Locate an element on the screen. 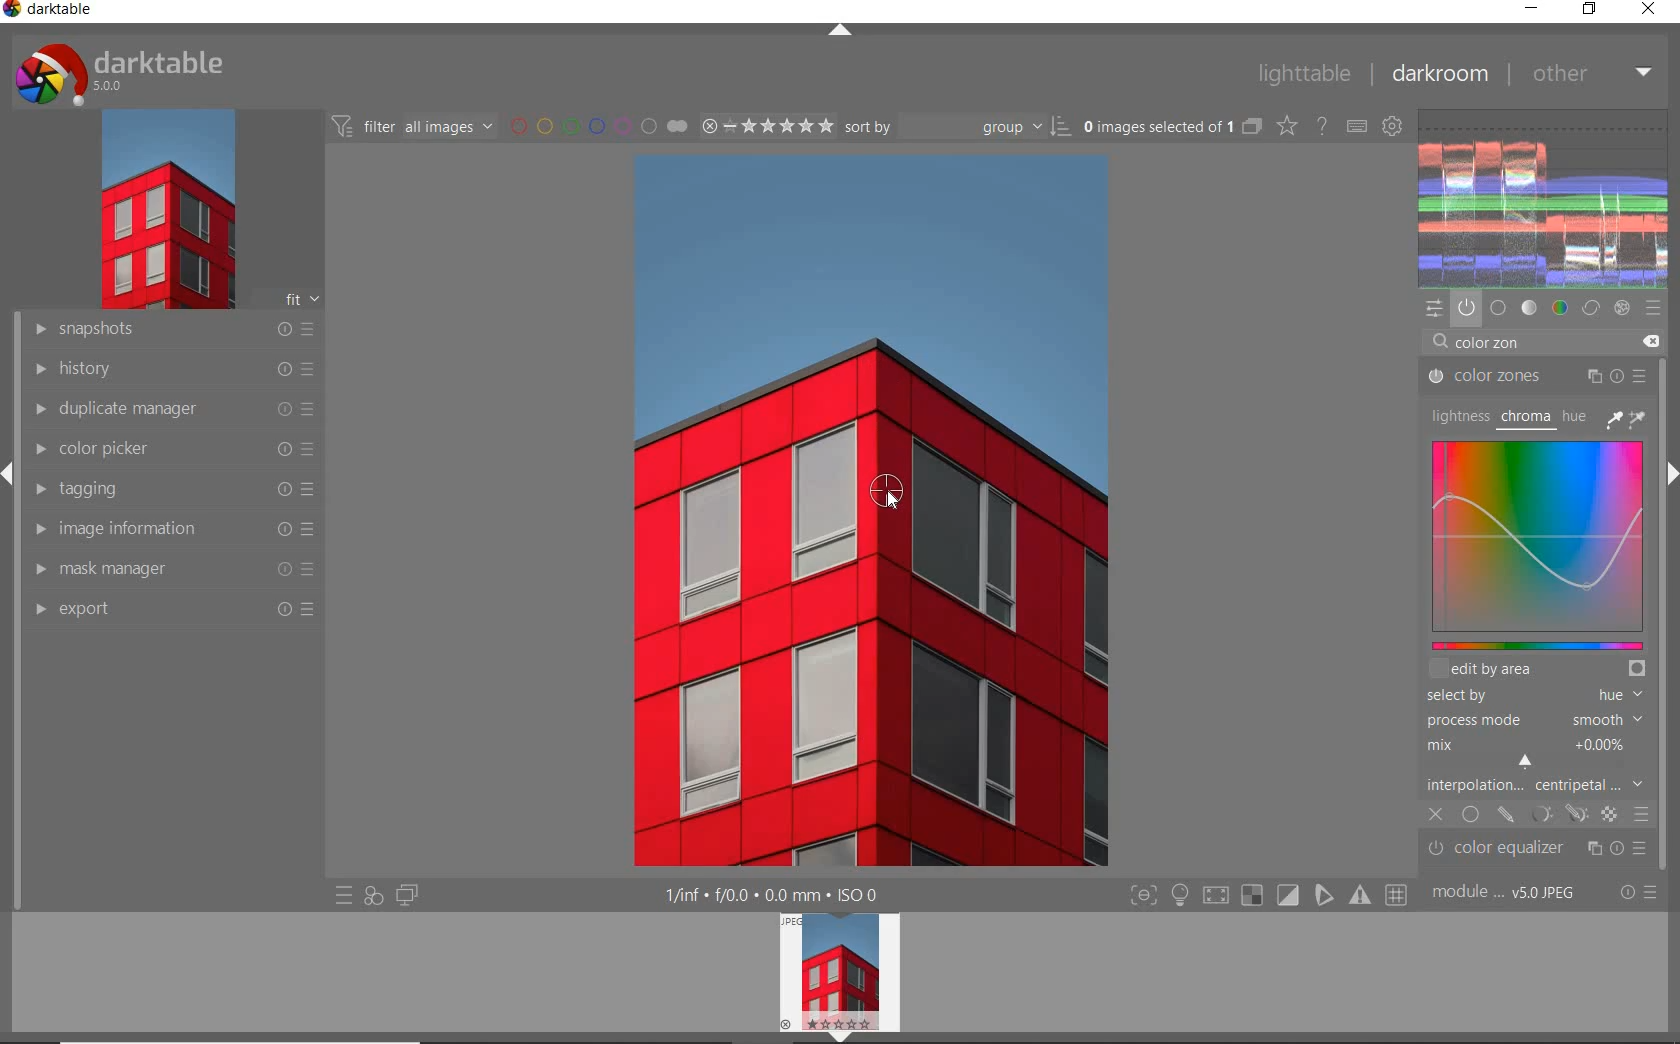  COLOR ZONES is located at coordinates (1537, 377).